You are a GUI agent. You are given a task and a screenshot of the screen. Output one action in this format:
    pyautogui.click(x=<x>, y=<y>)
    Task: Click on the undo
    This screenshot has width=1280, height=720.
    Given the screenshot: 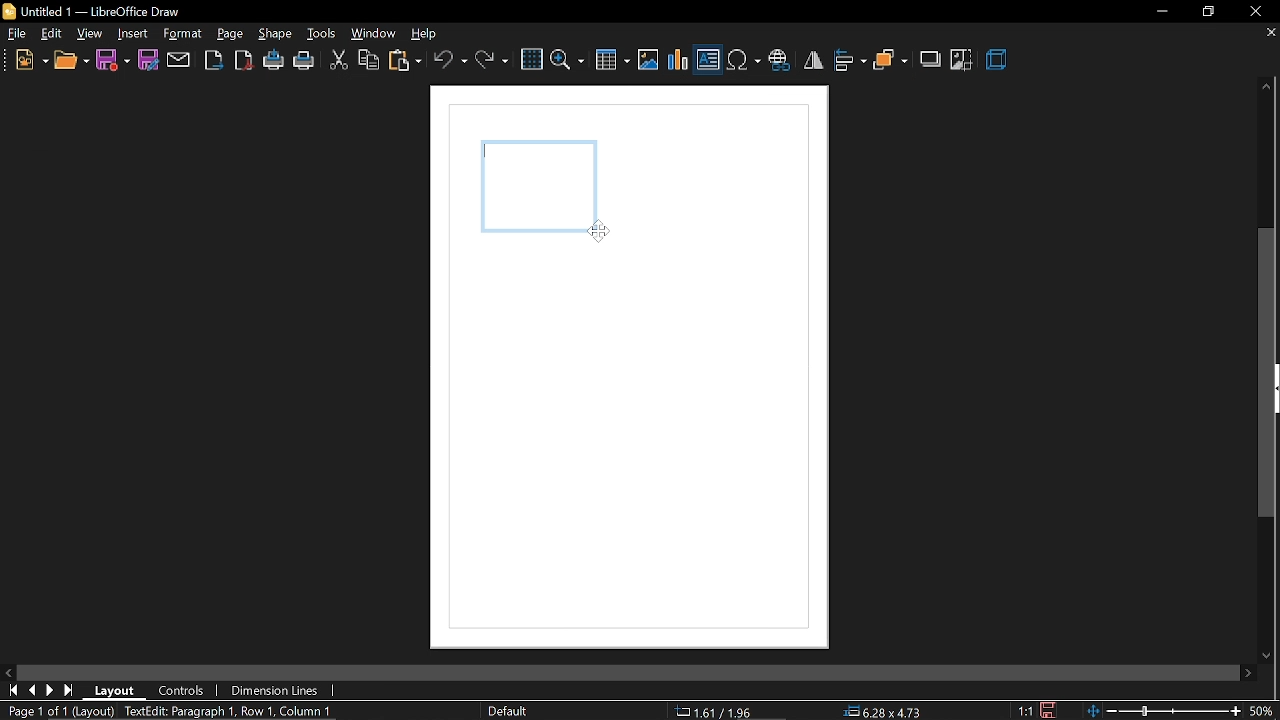 What is the action you would take?
    pyautogui.click(x=450, y=59)
    